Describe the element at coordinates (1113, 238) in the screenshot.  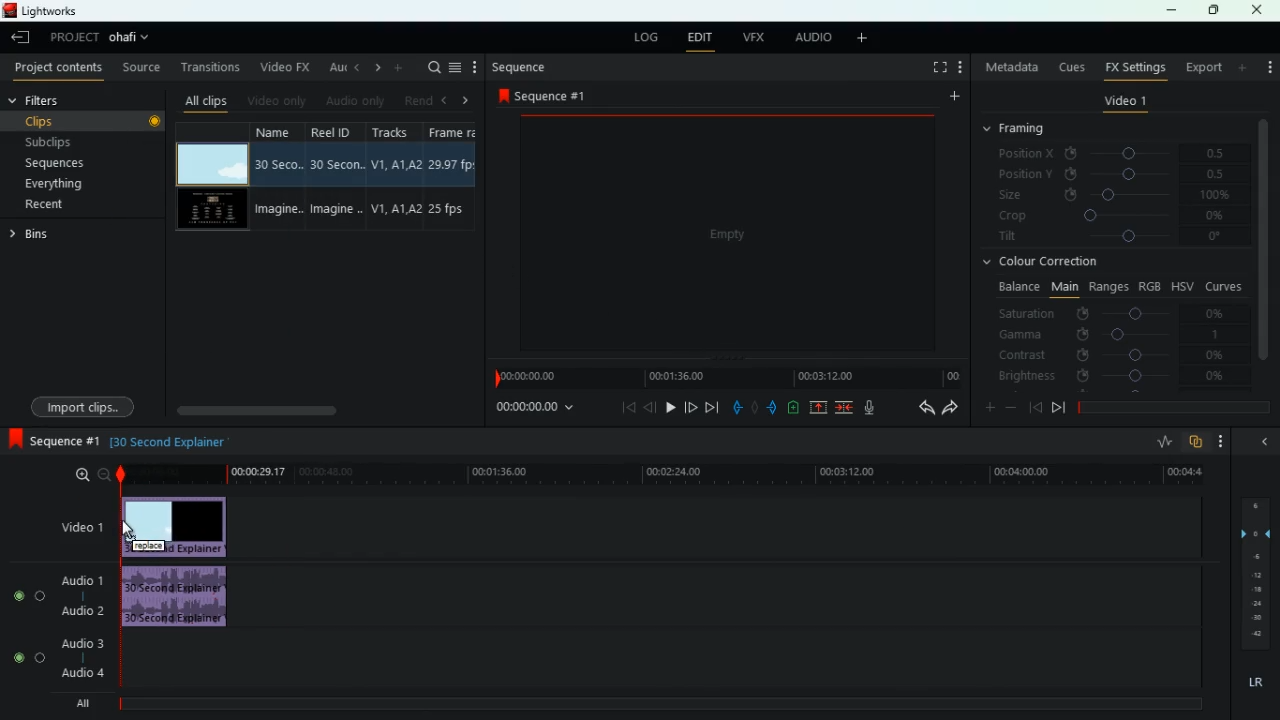
I see `tilt` at that location.